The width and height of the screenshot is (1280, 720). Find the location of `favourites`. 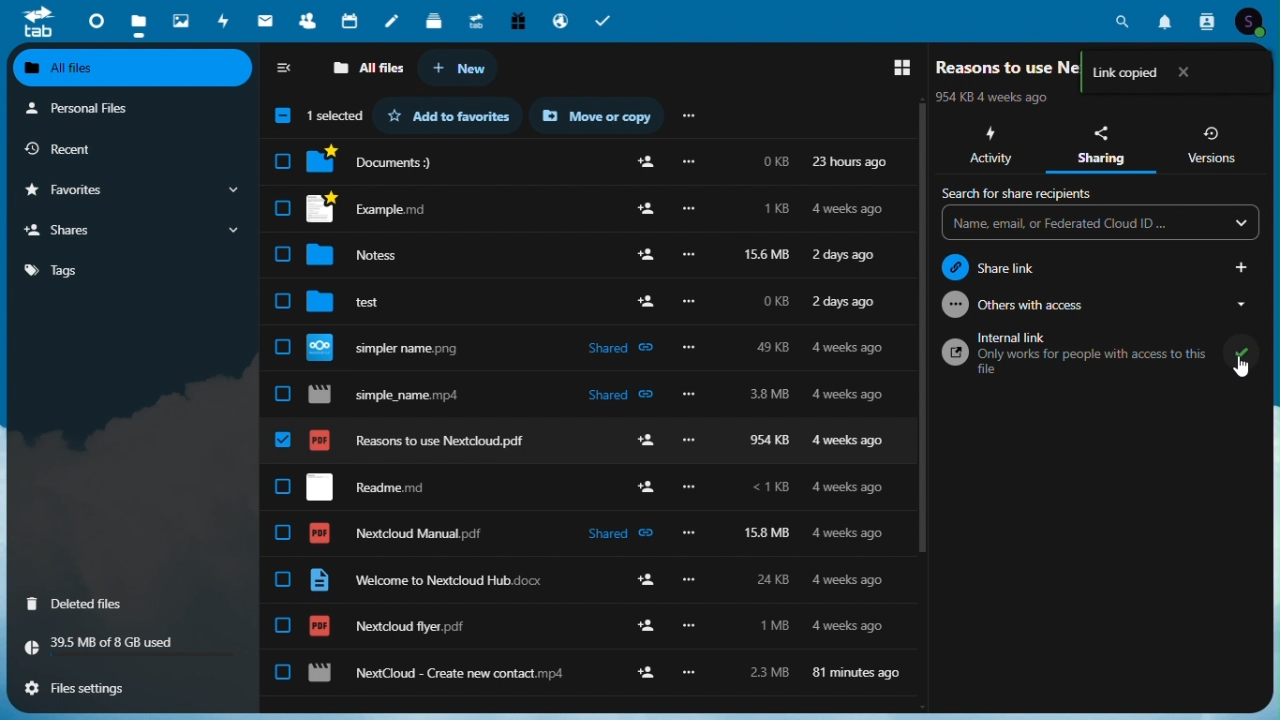

favourites is located at coordinates (131, 191).